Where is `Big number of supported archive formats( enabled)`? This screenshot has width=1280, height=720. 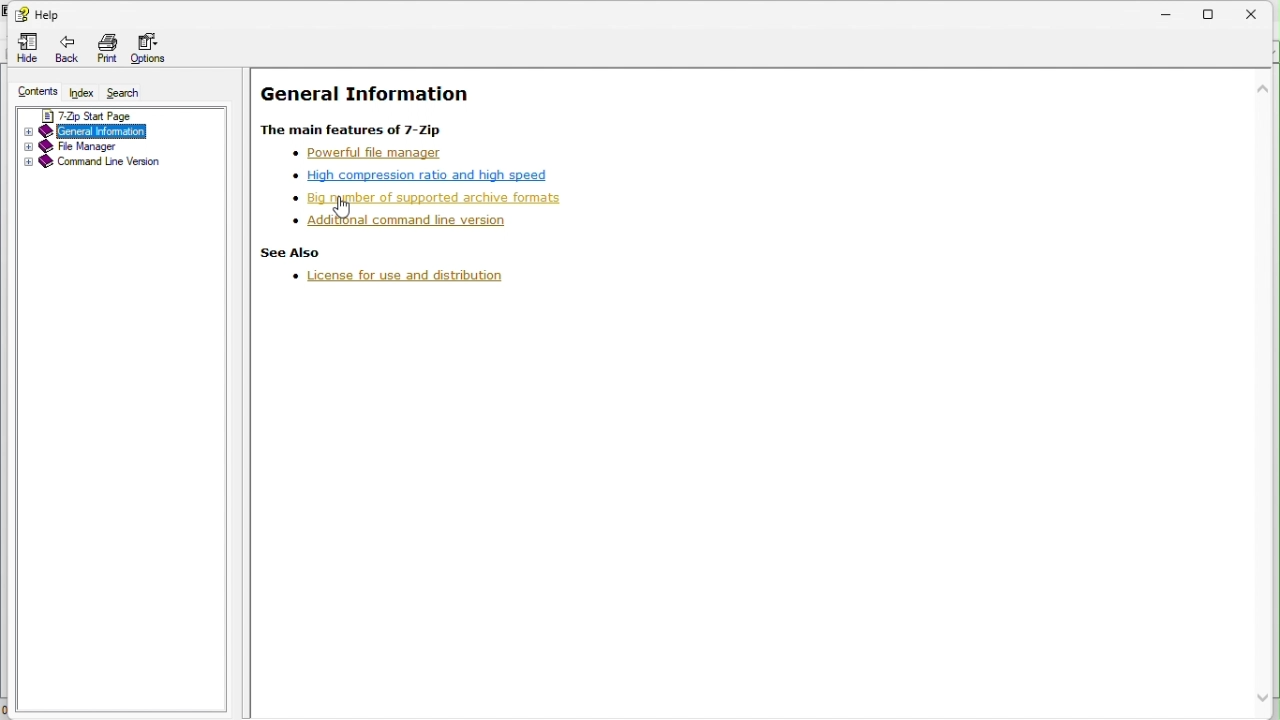 Big number of supported archive formats( enabled) is located at coordinates (417, 197).